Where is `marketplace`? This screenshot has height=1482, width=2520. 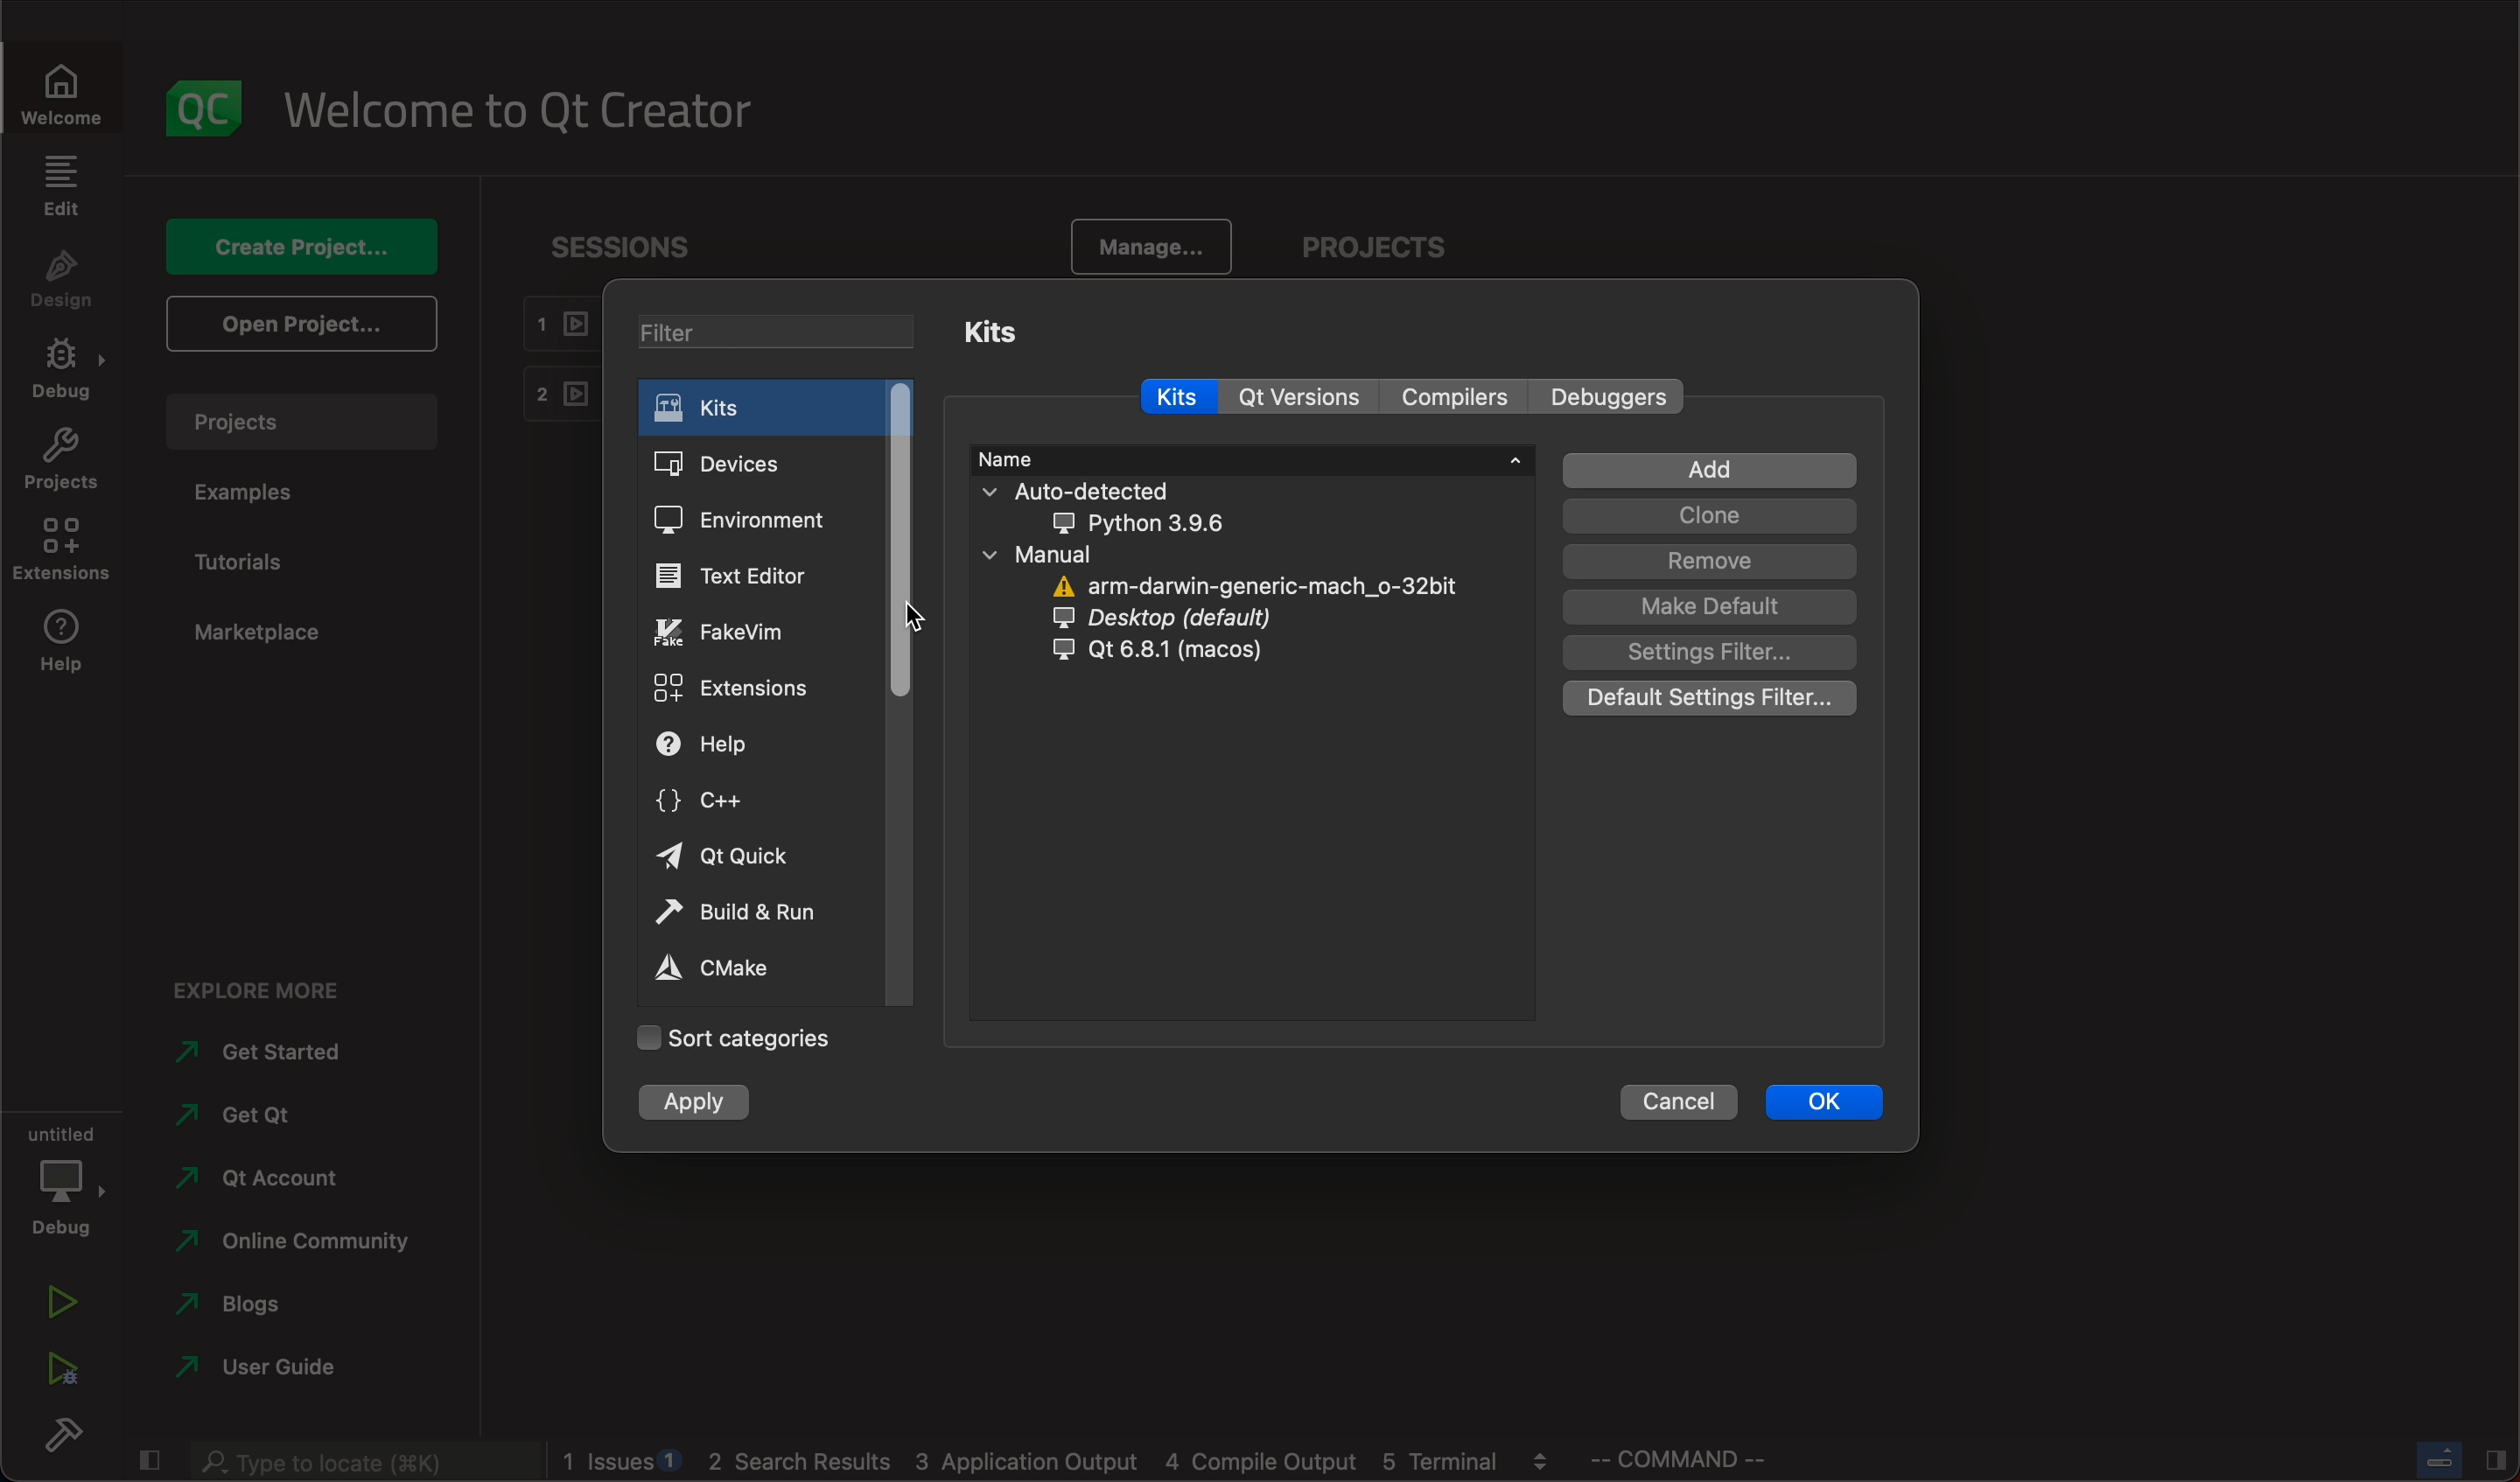
marketplace is located at coordinates (269, 635).